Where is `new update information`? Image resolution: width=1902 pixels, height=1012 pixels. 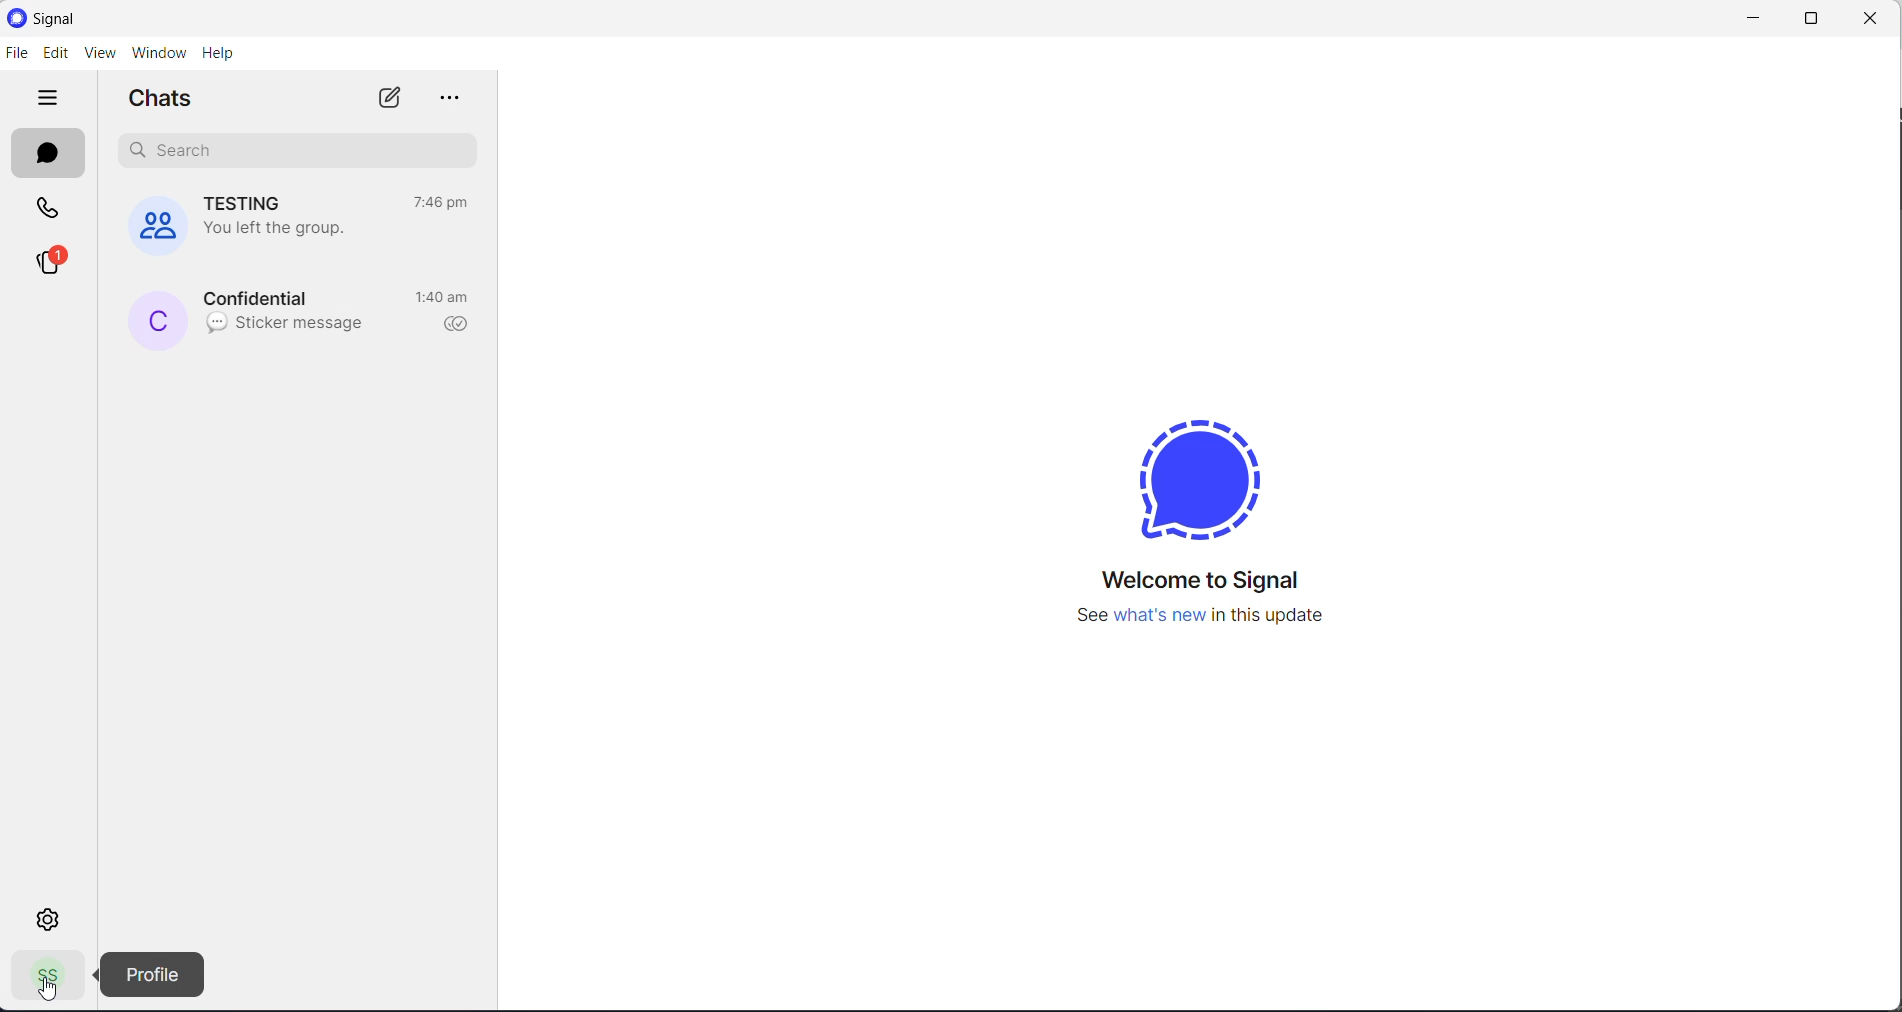
new update information is located at coordinates (1208, 616).